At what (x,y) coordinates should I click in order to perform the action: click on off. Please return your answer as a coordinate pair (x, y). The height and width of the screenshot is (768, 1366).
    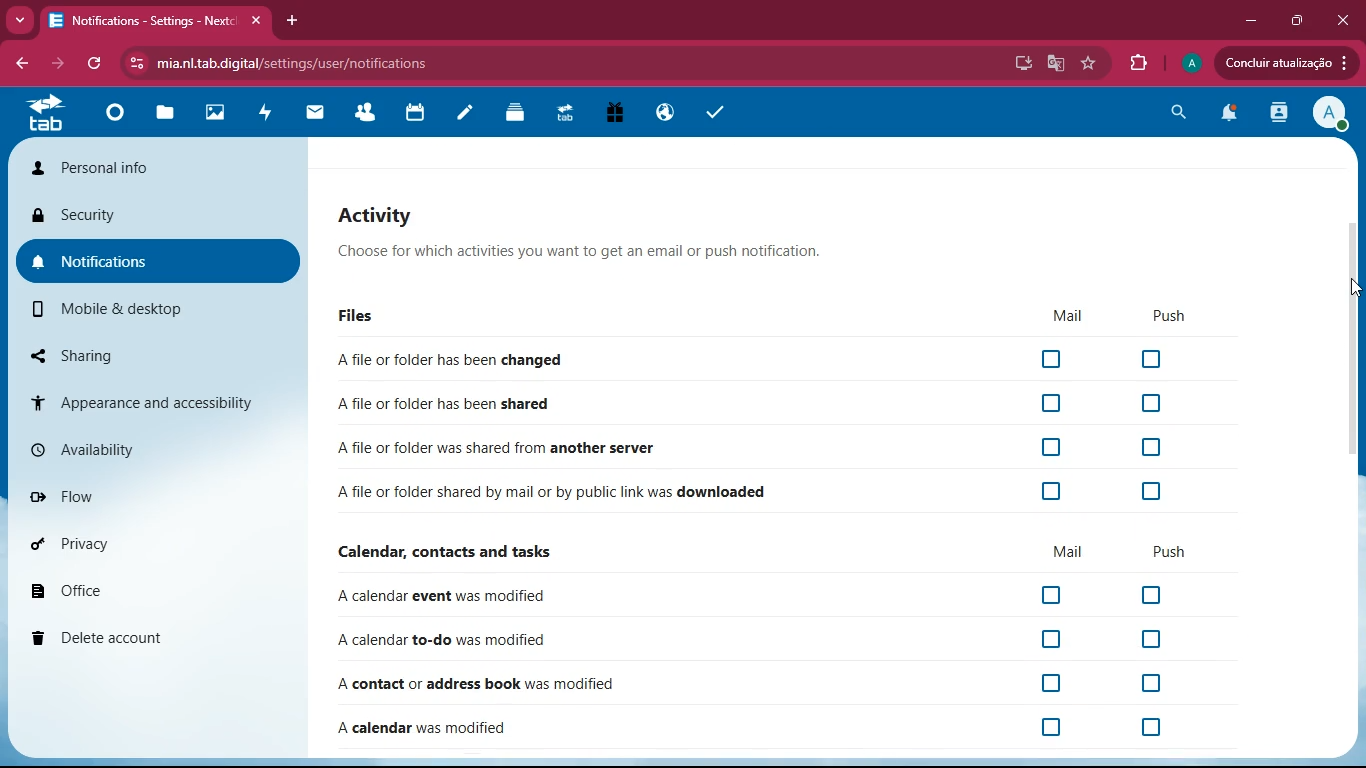
    Looking at the image, I should click on (1051, 596).